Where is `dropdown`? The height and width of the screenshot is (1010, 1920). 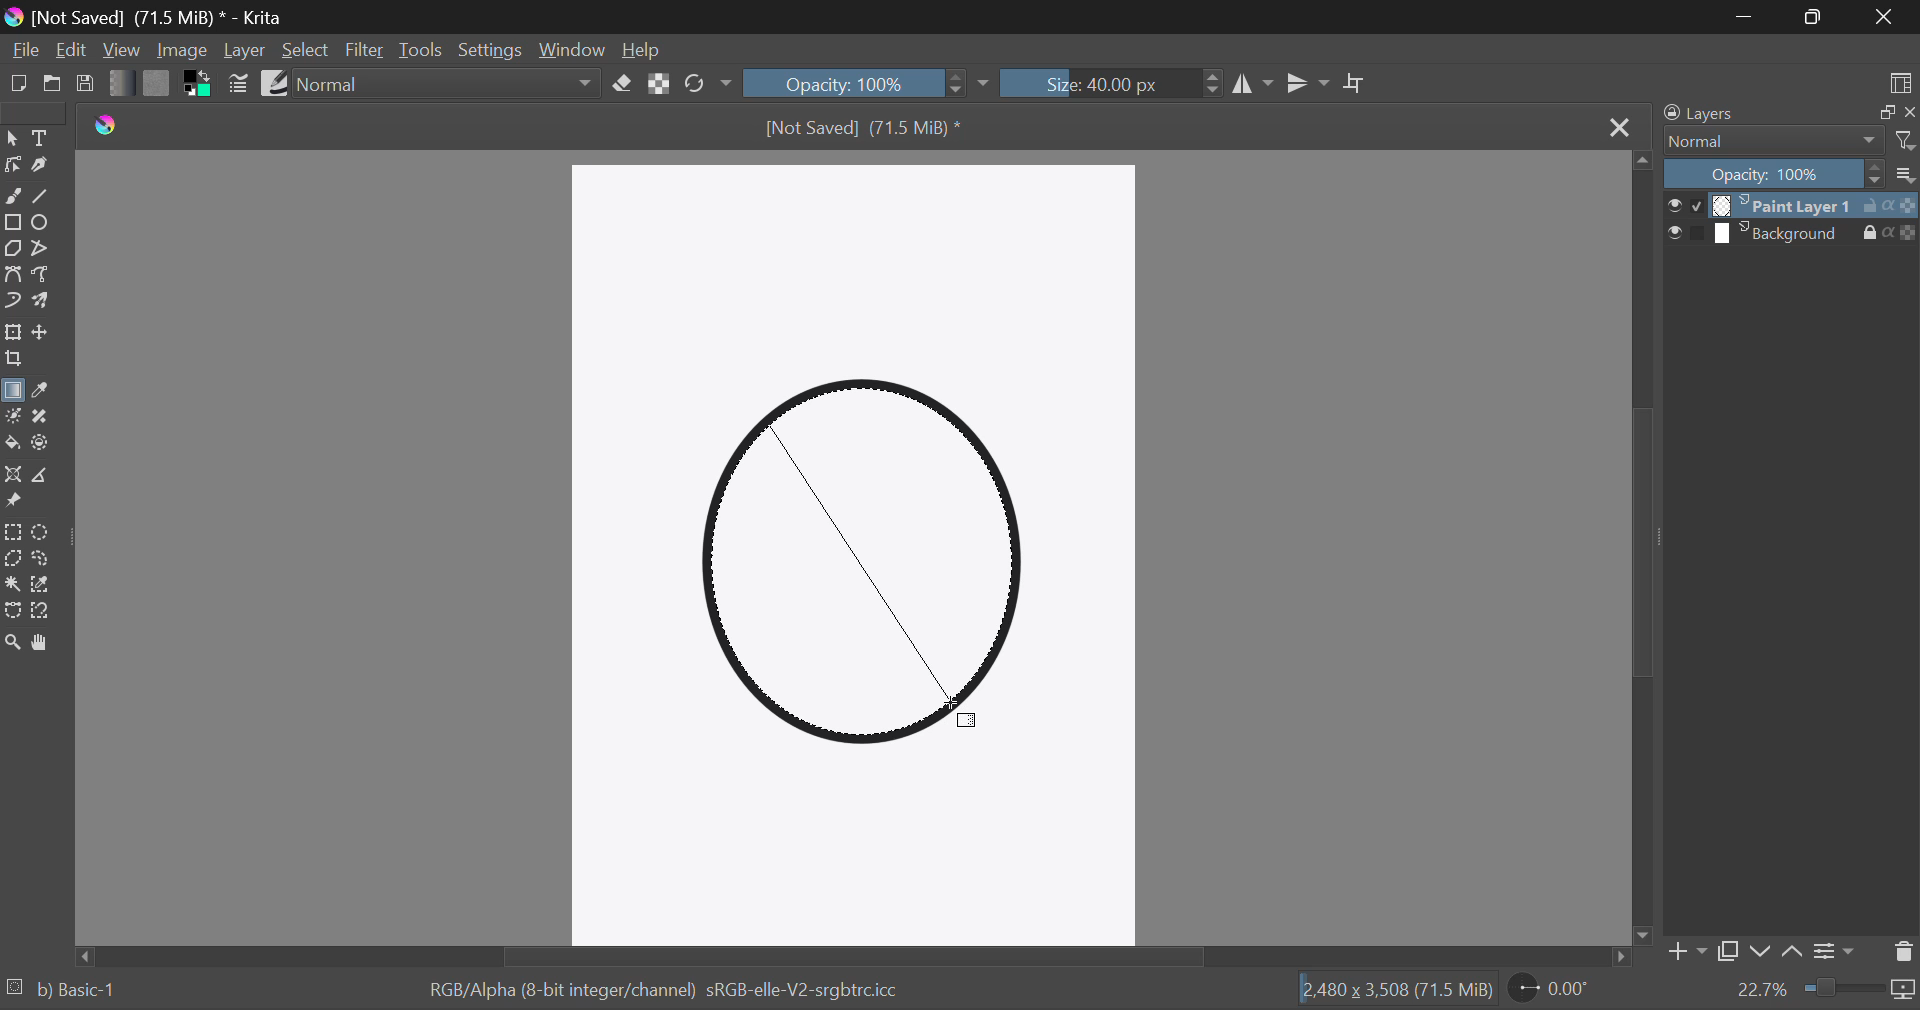
dropdown is located at coordinates (986, 85).